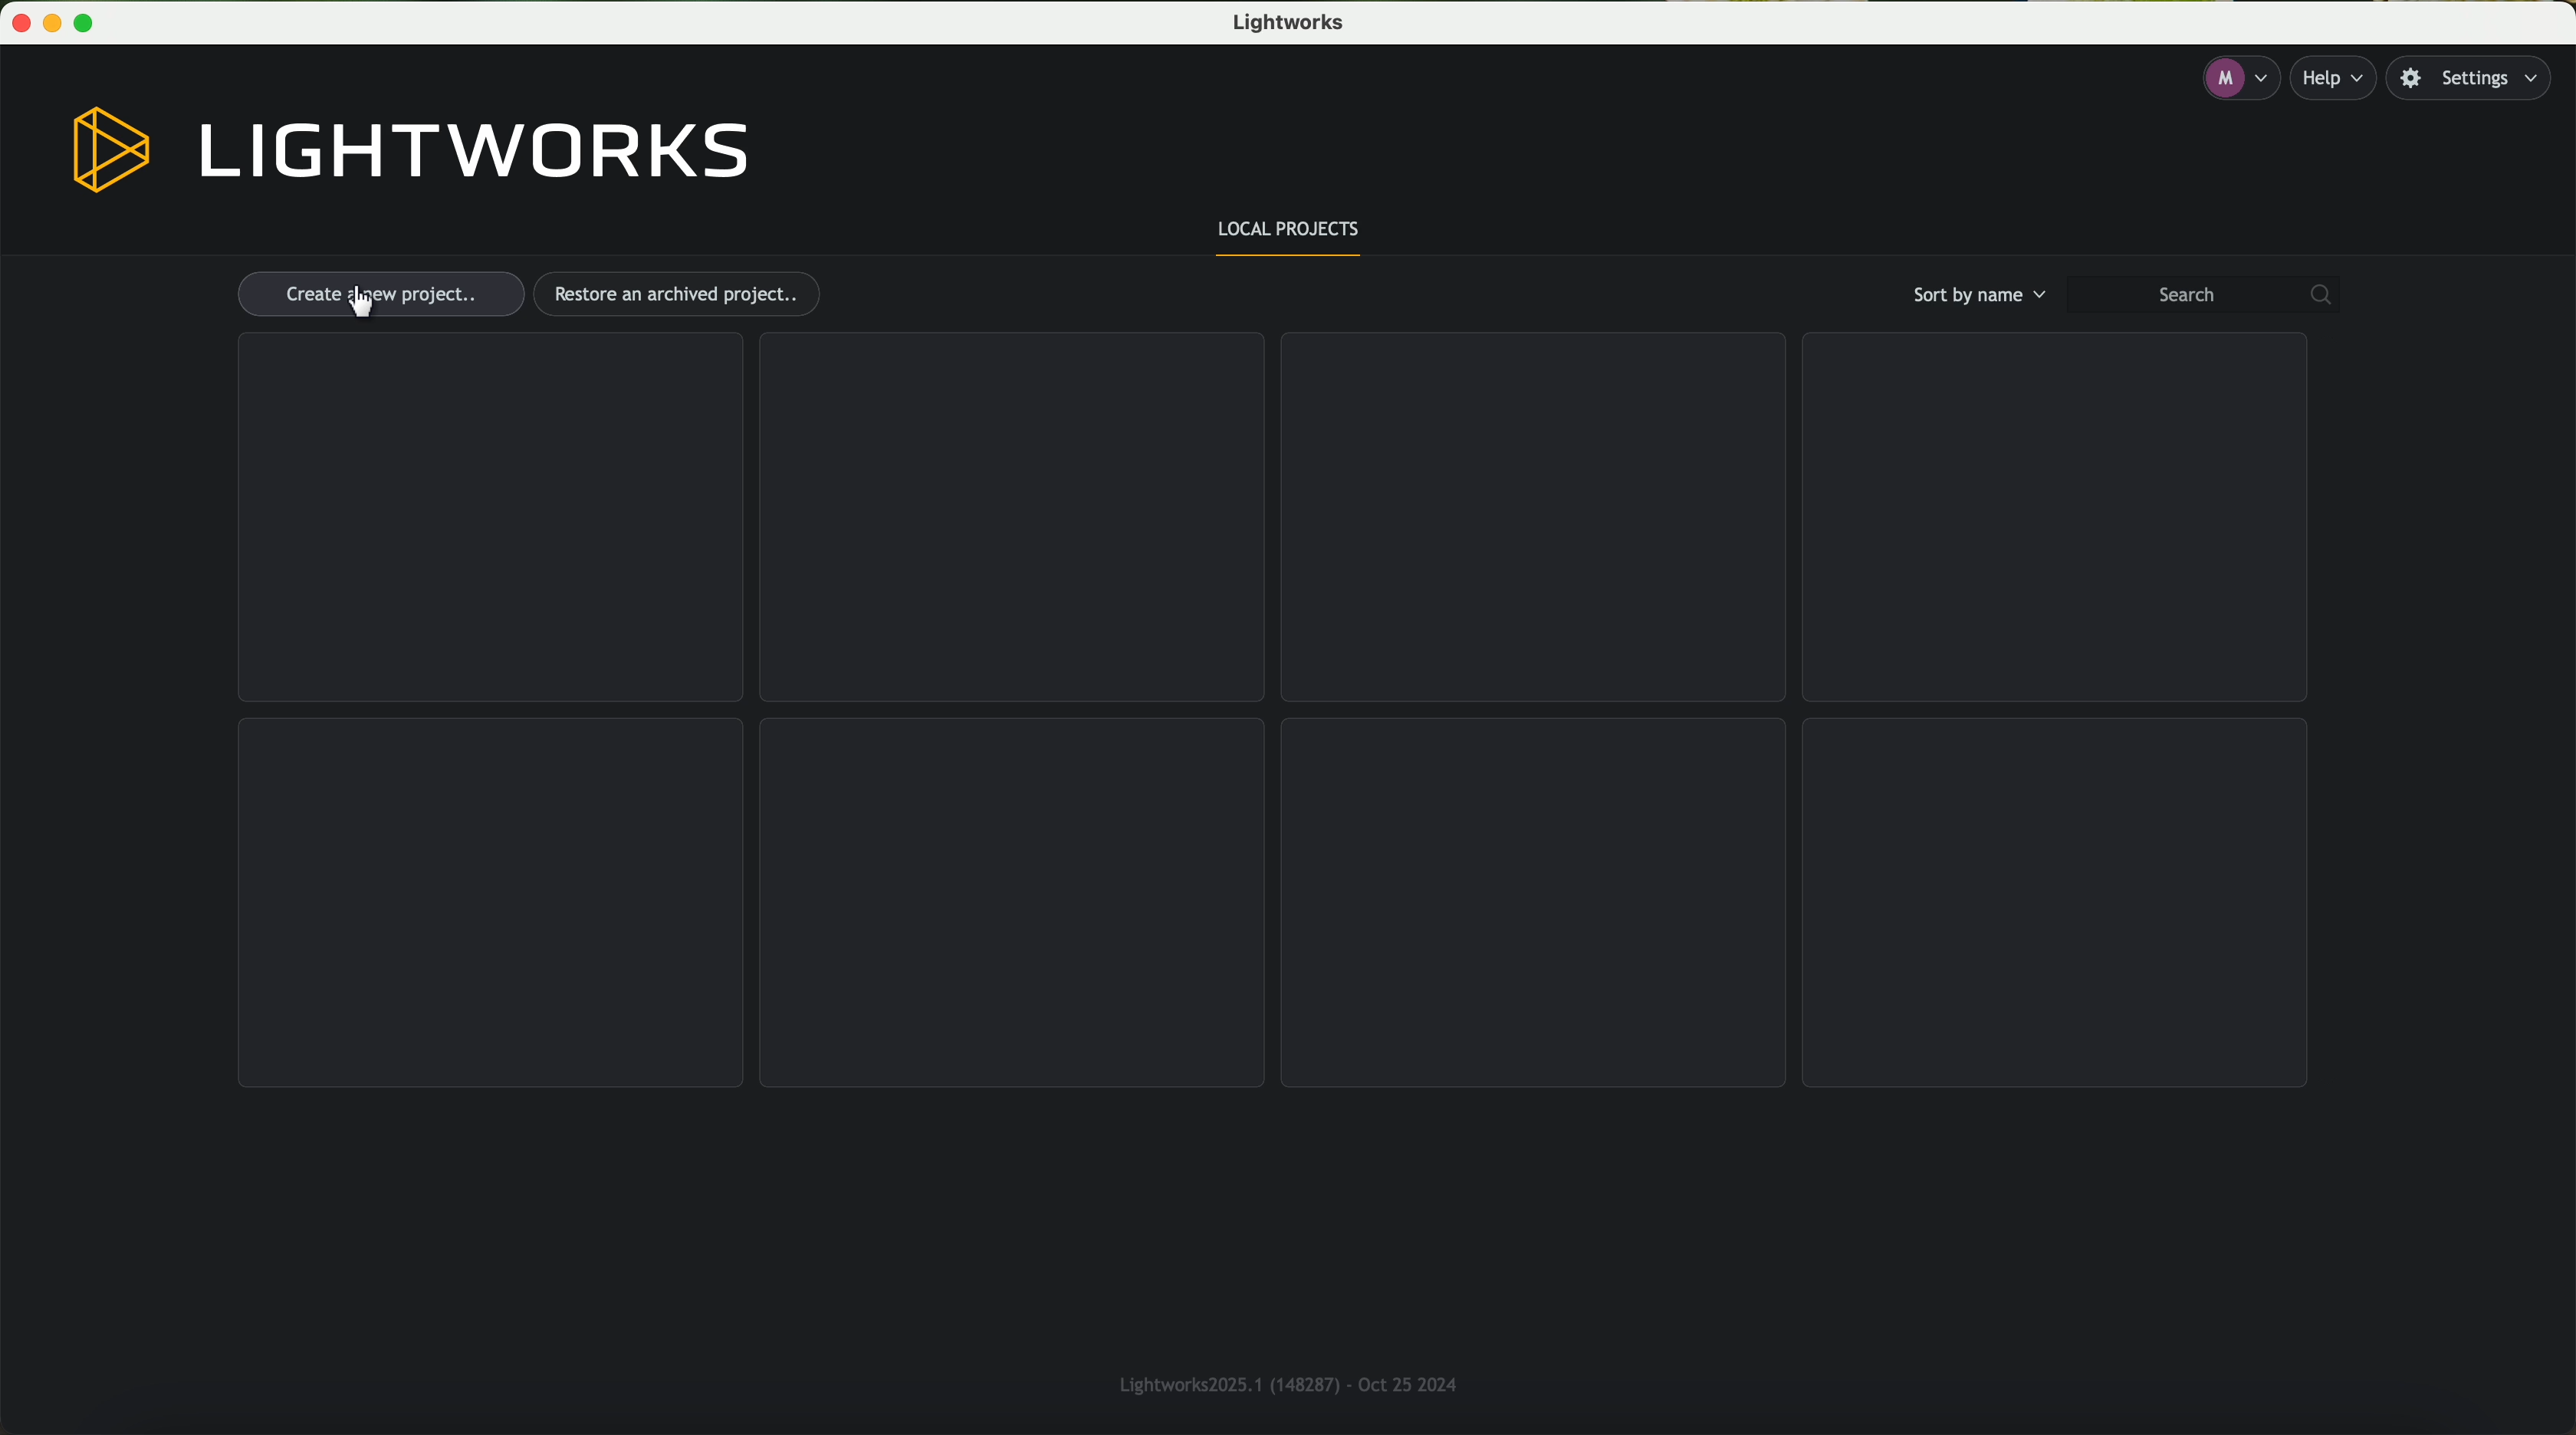  What do you see at coordinates (362, 302) in the screenshot?
I see `Mouse Cursor` at bounding box center [362, 302].